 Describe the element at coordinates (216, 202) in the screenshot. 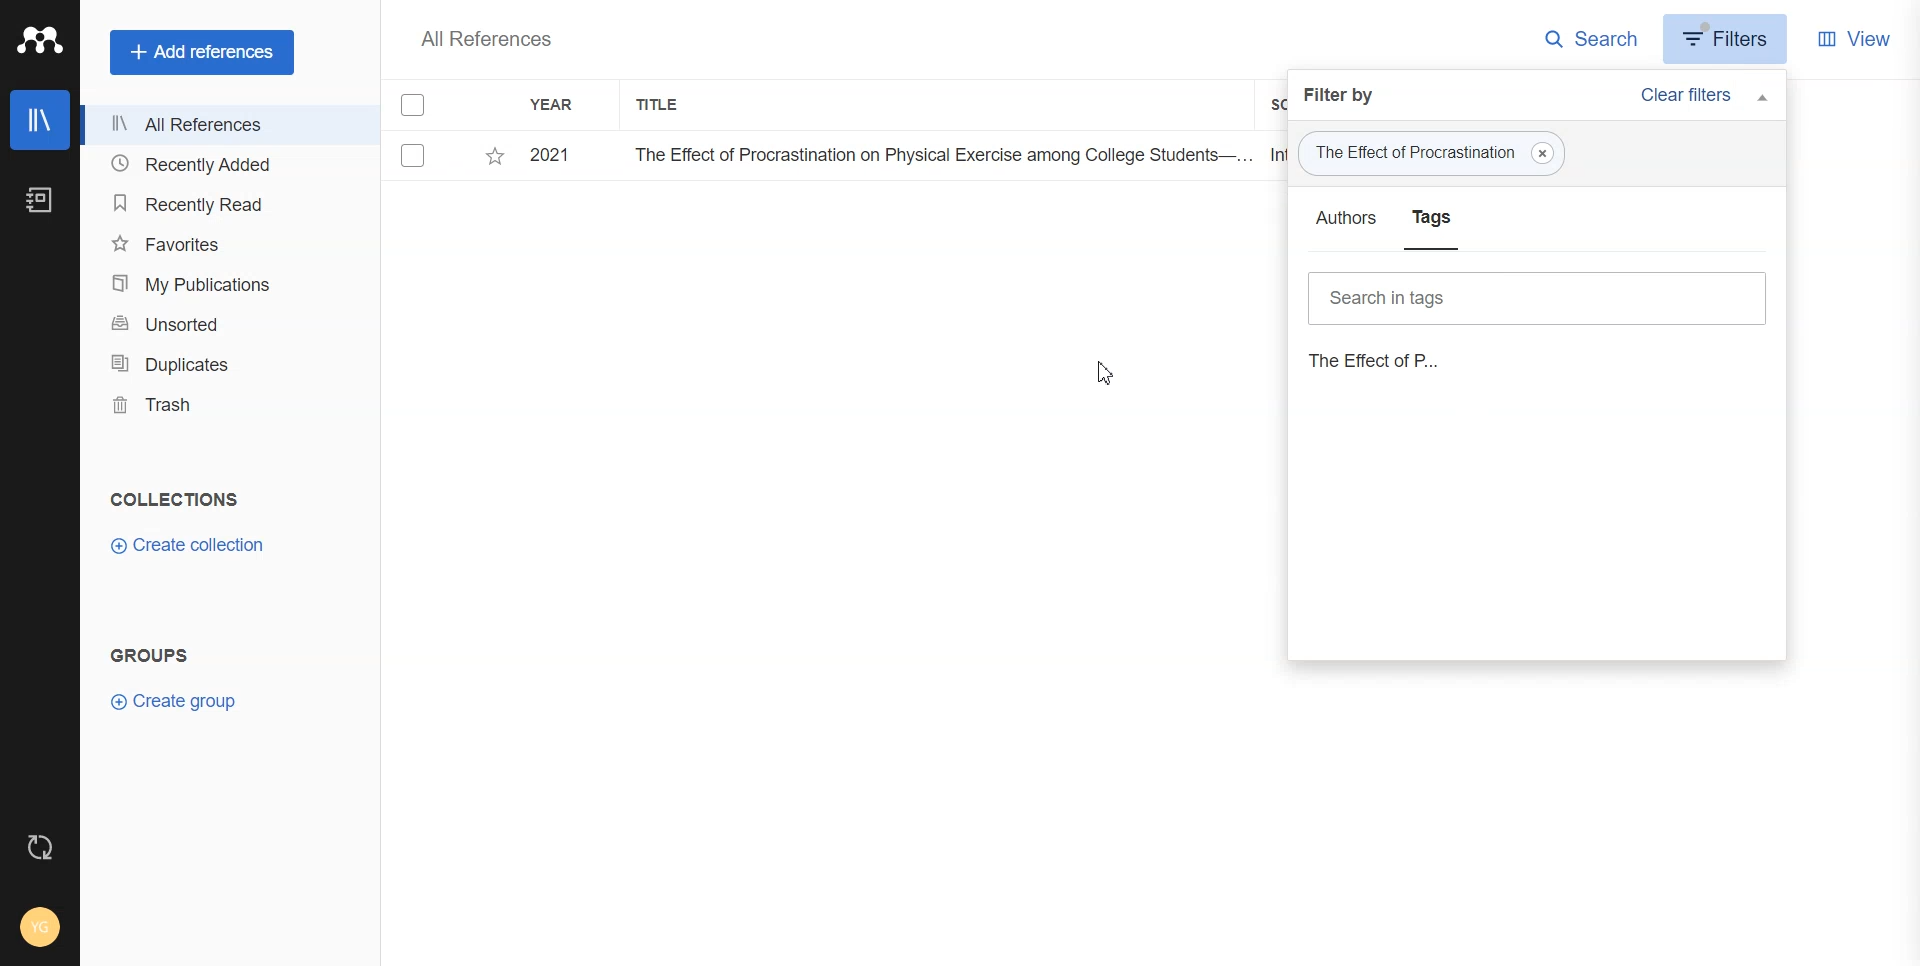

I see `Recently Read` at that location.